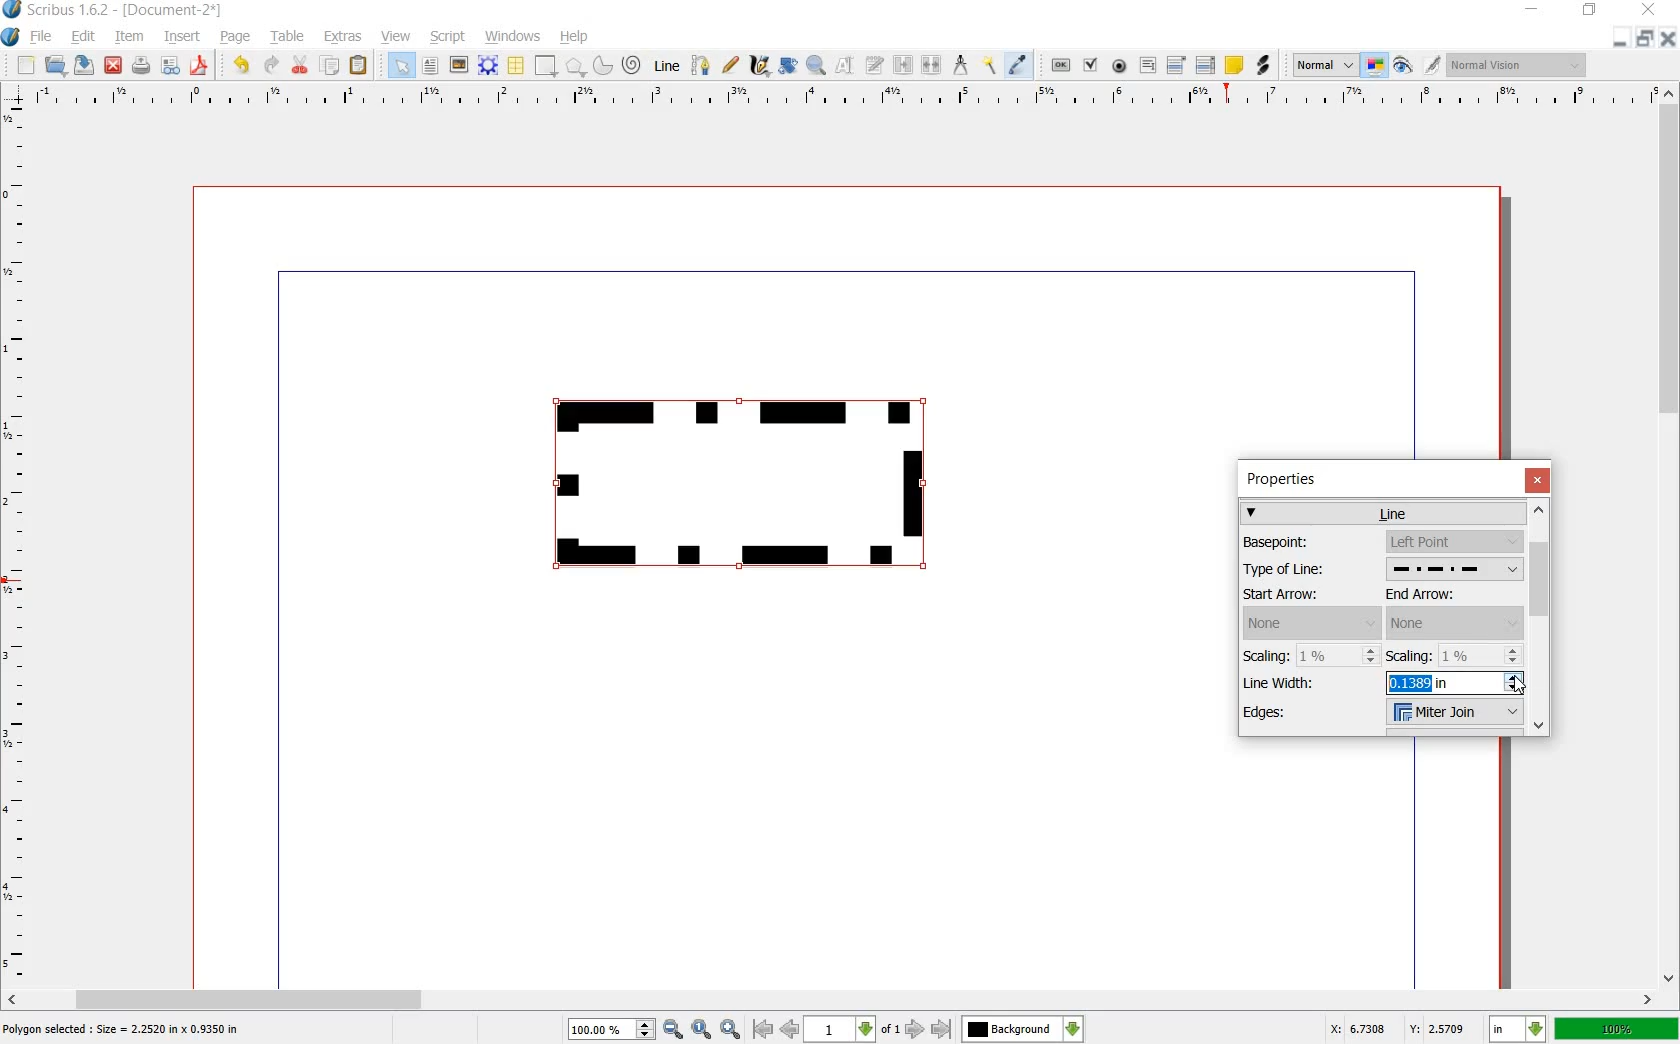 This screenshot has height=1044, width=1680. I want to click on SELECT THE IMAGE PREVIEW QUALITY, so click(1320, 65).